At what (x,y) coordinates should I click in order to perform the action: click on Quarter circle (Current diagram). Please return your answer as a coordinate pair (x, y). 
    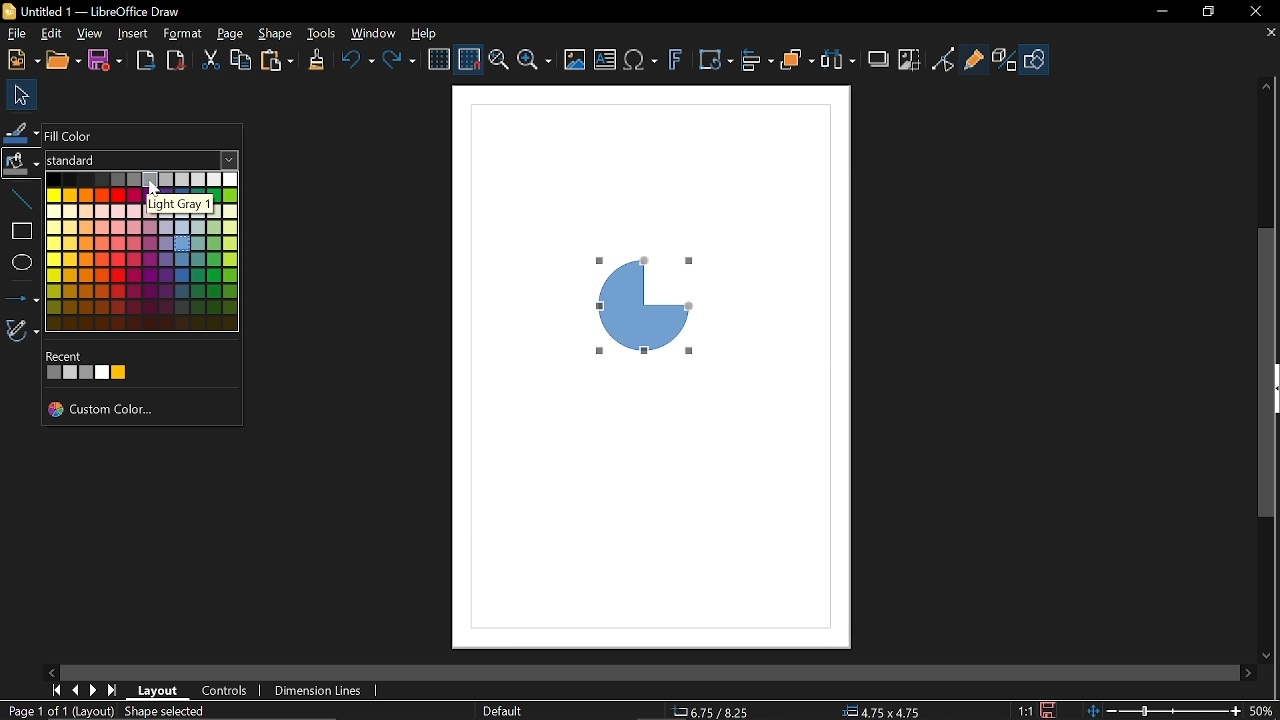
    Looking at the image, I should click on (656, 300).